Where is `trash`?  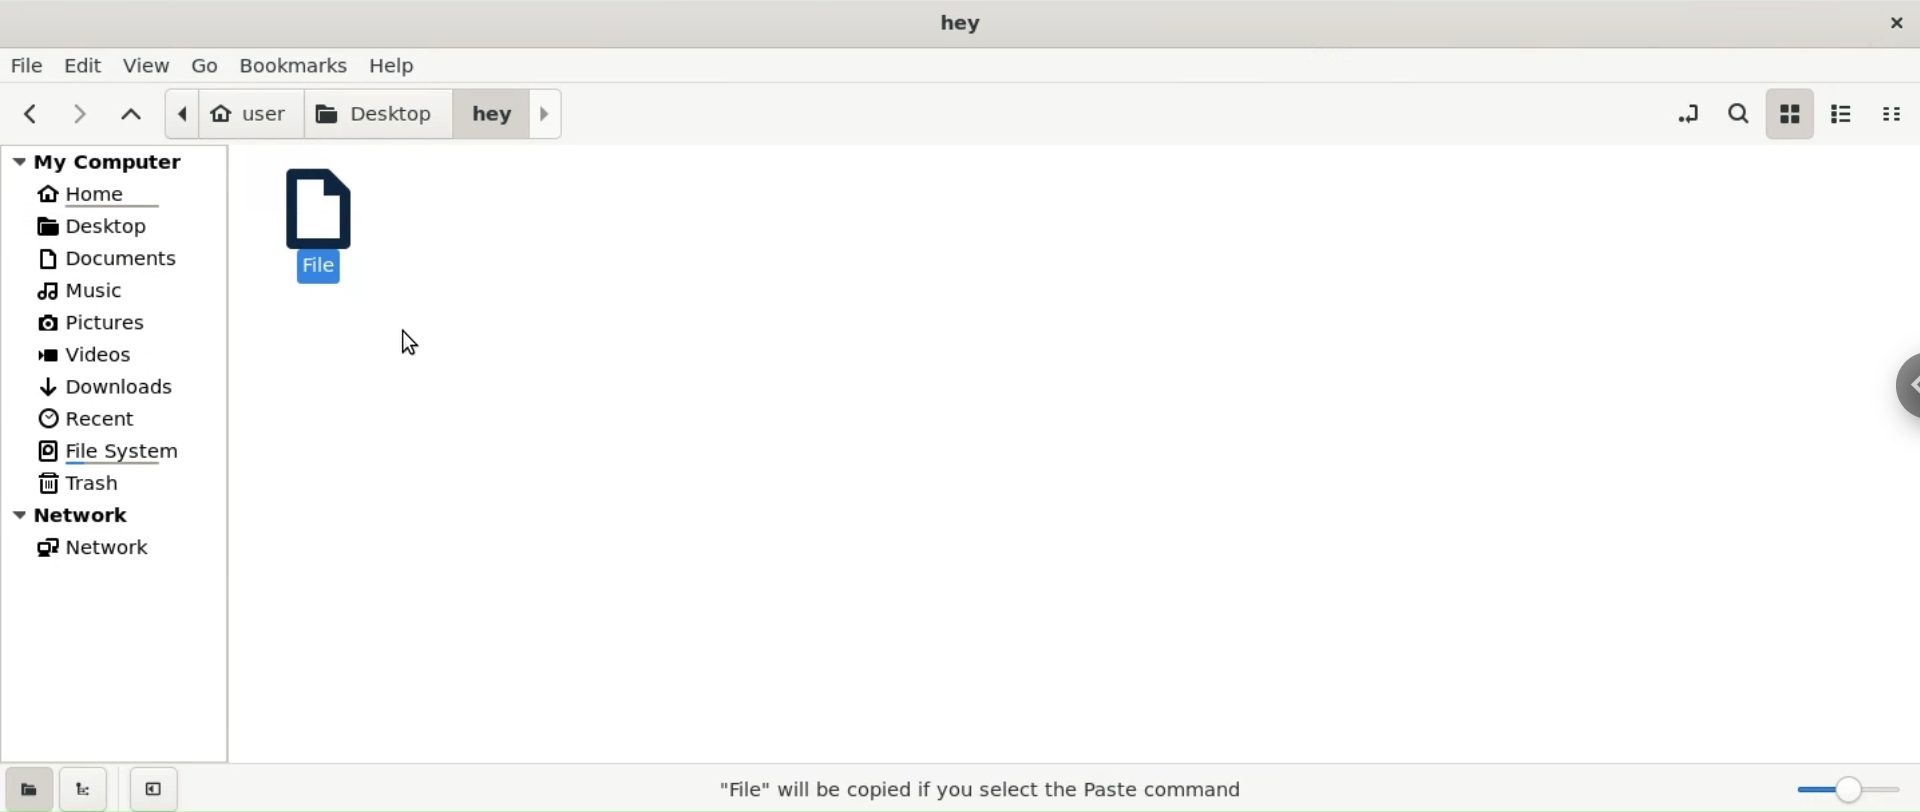
trash is located at coordinates (115, 485).